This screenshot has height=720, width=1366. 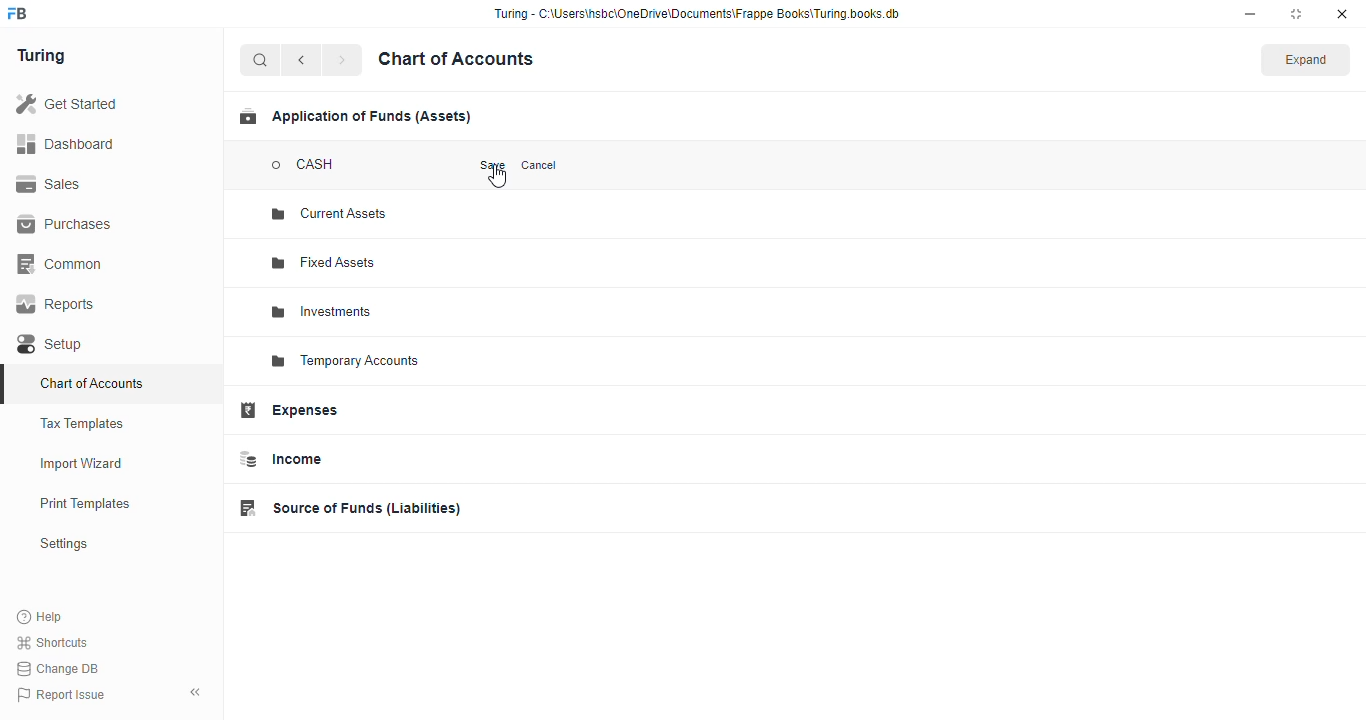 I want to click on income, so click(x=279, y=459).